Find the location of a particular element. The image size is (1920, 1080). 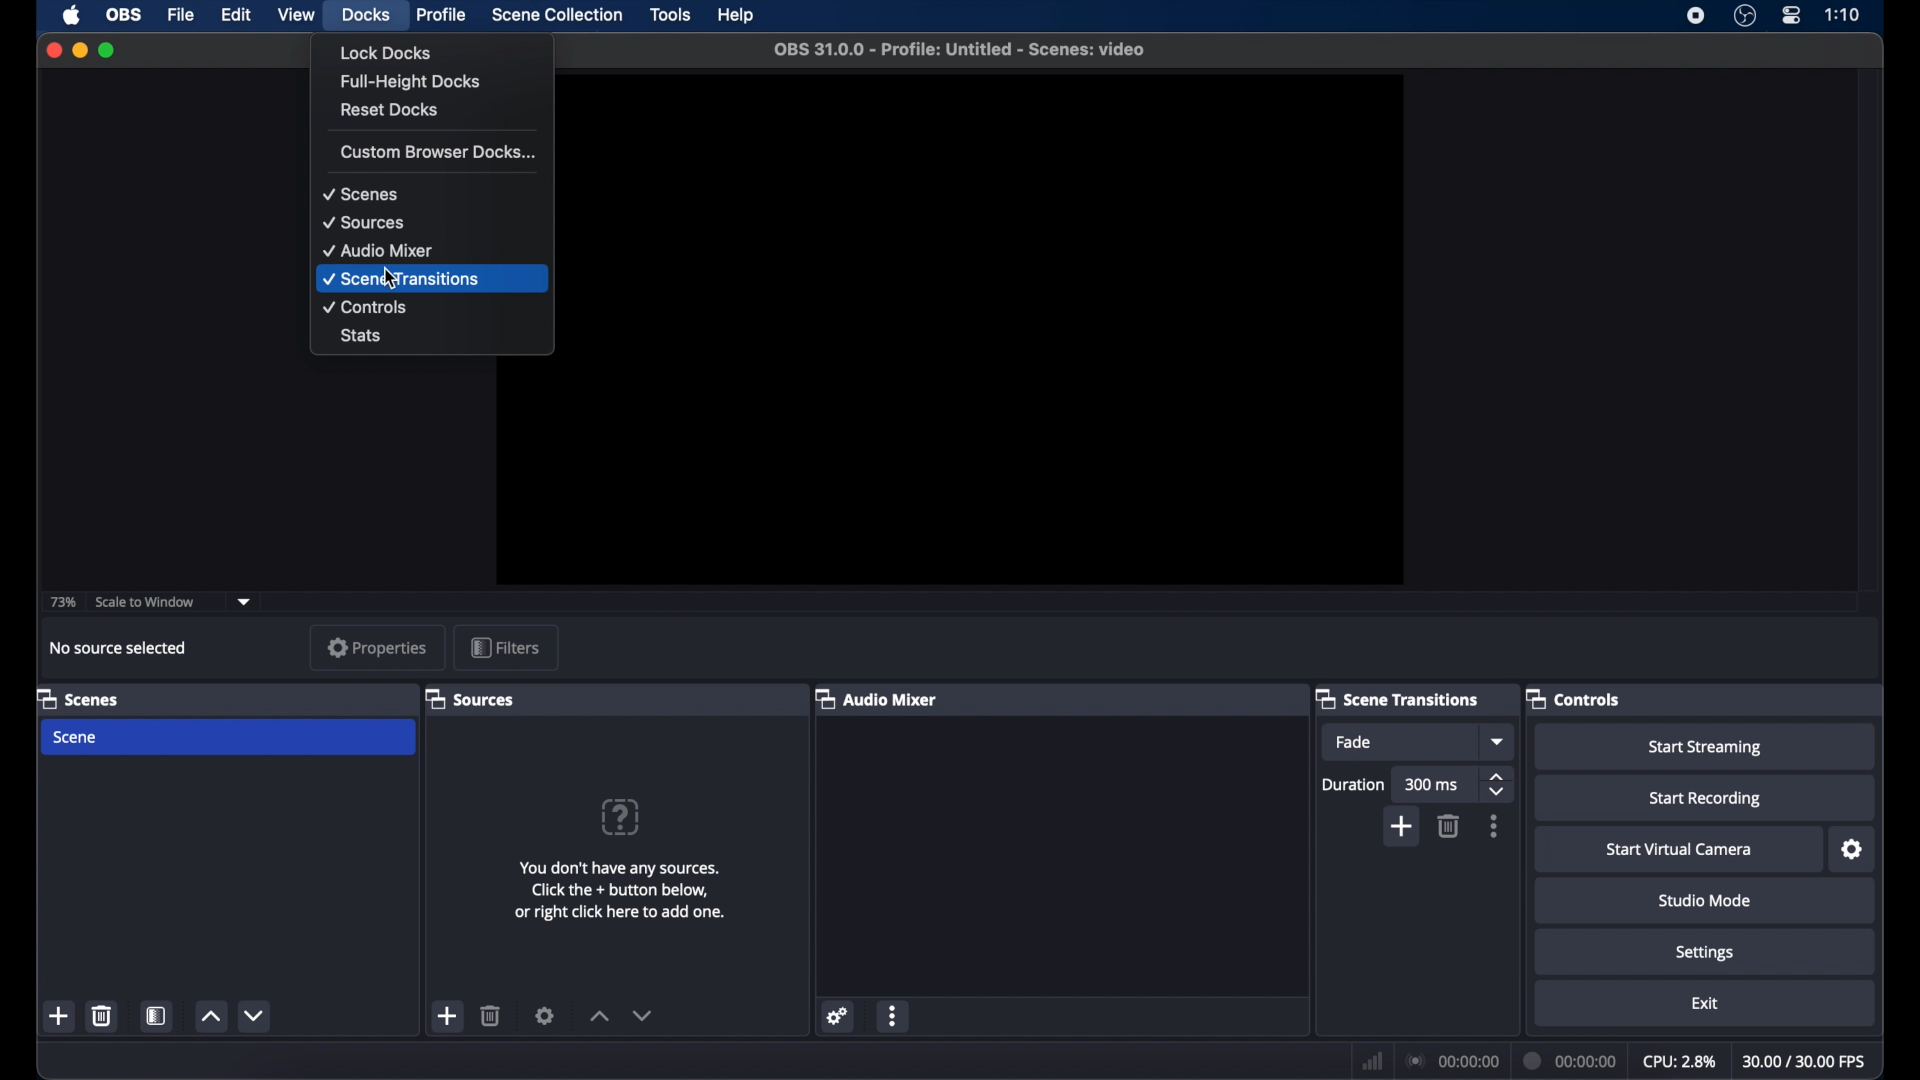

add is located at coordinates (446, 1015).